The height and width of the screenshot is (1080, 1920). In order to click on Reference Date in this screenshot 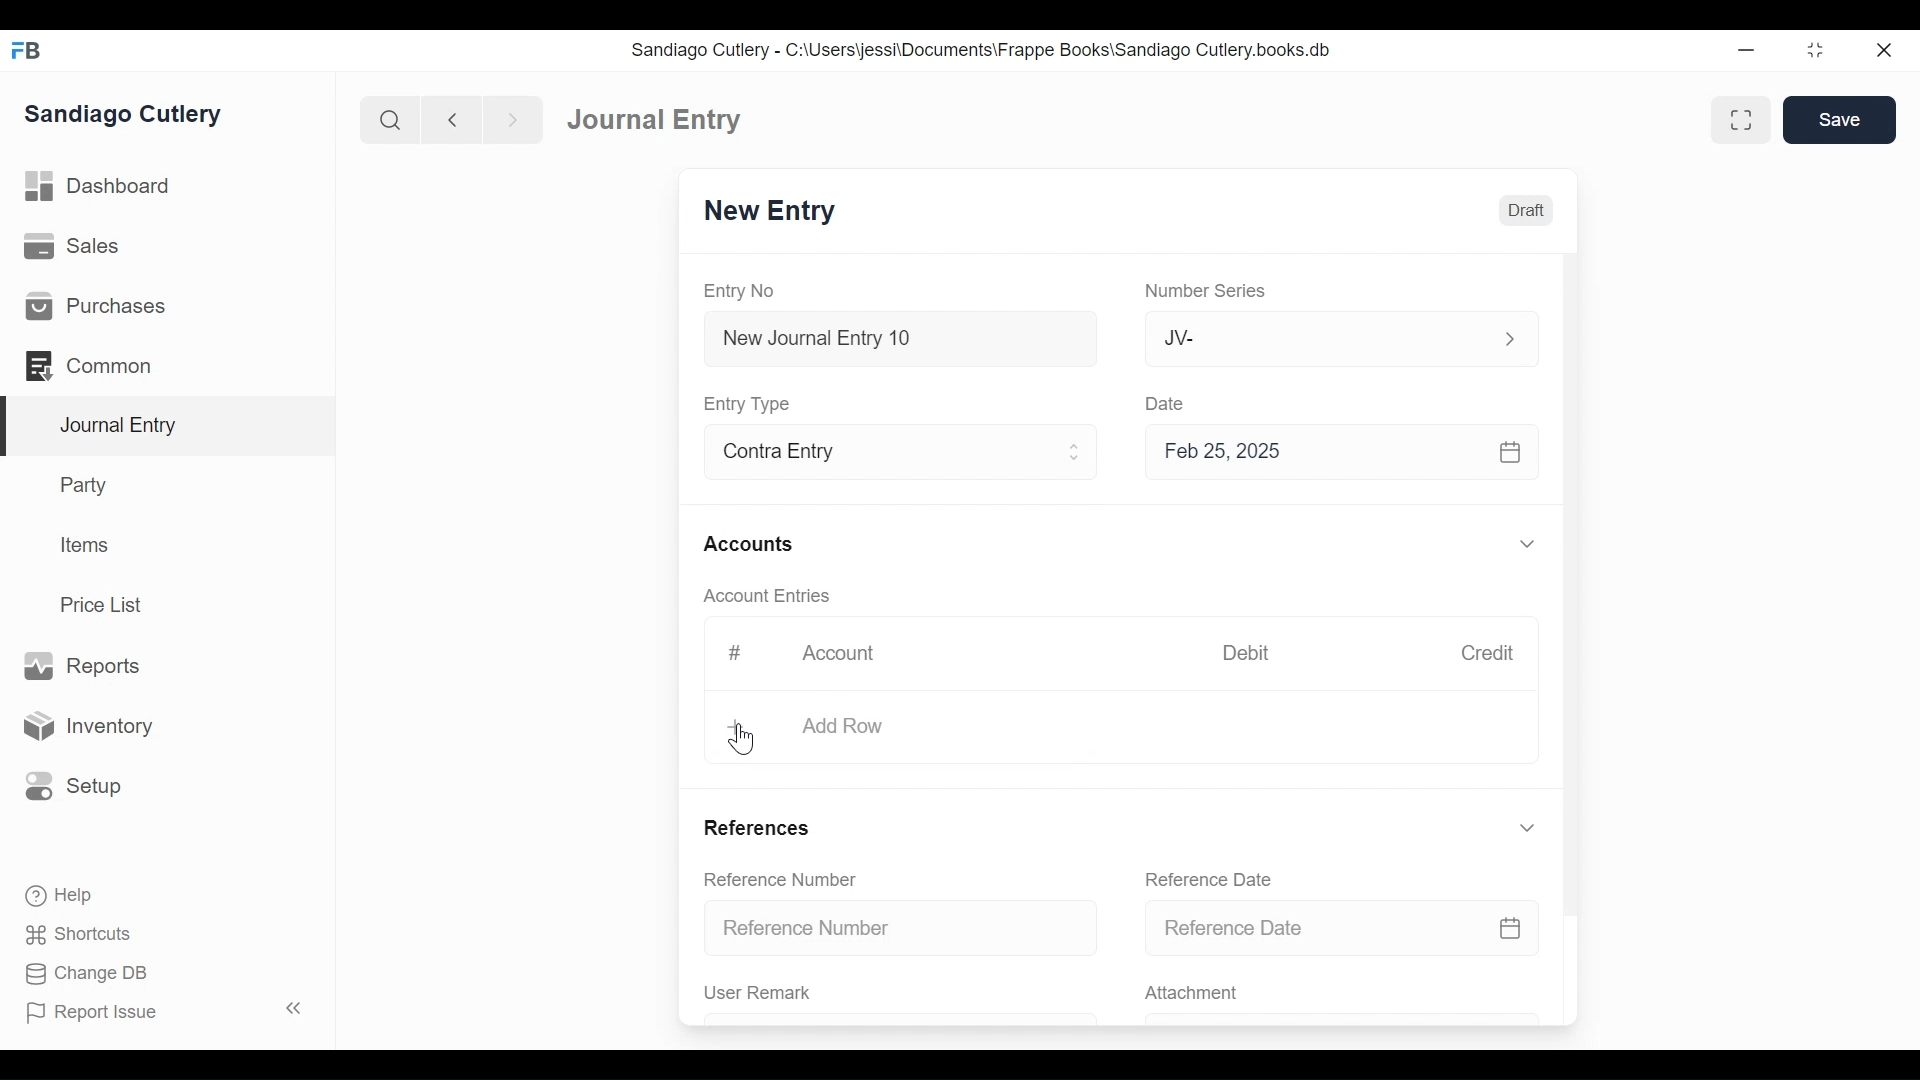, I will do `click(1342, 929)`.